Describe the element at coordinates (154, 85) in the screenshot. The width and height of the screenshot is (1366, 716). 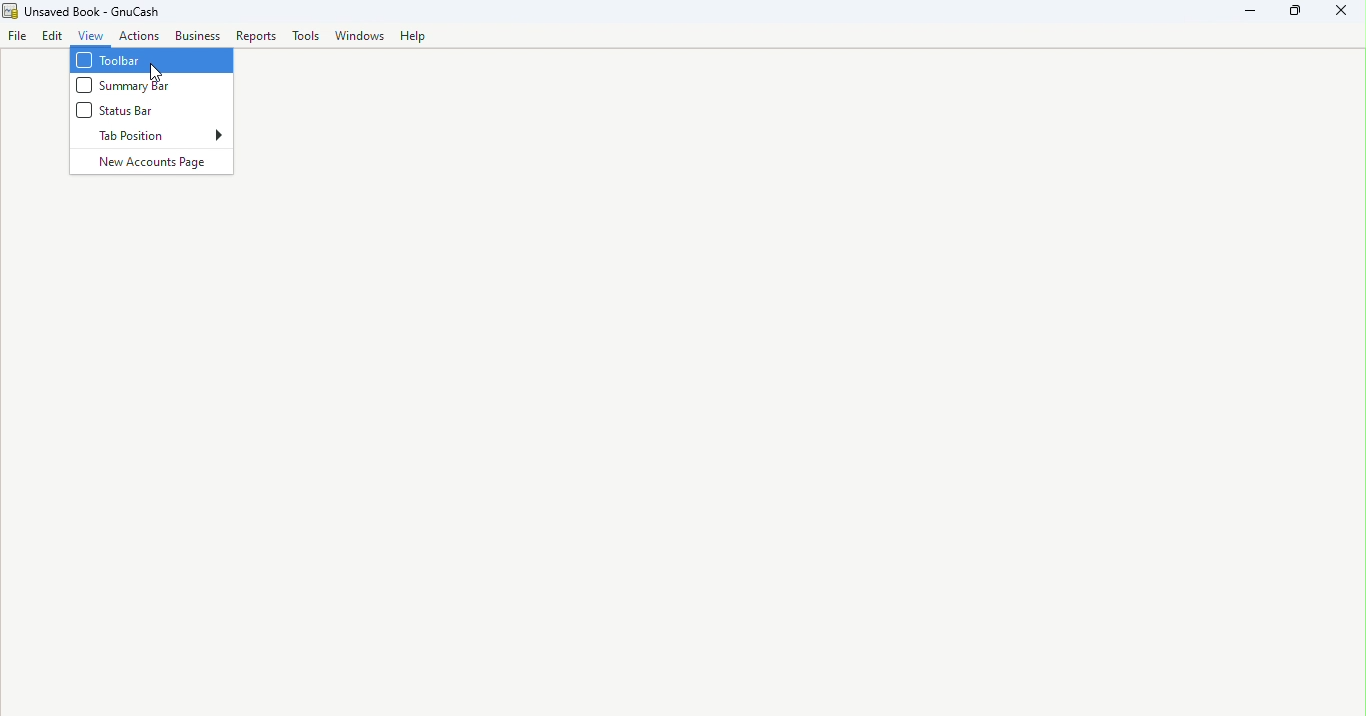
I see `Summary bar` at that location.